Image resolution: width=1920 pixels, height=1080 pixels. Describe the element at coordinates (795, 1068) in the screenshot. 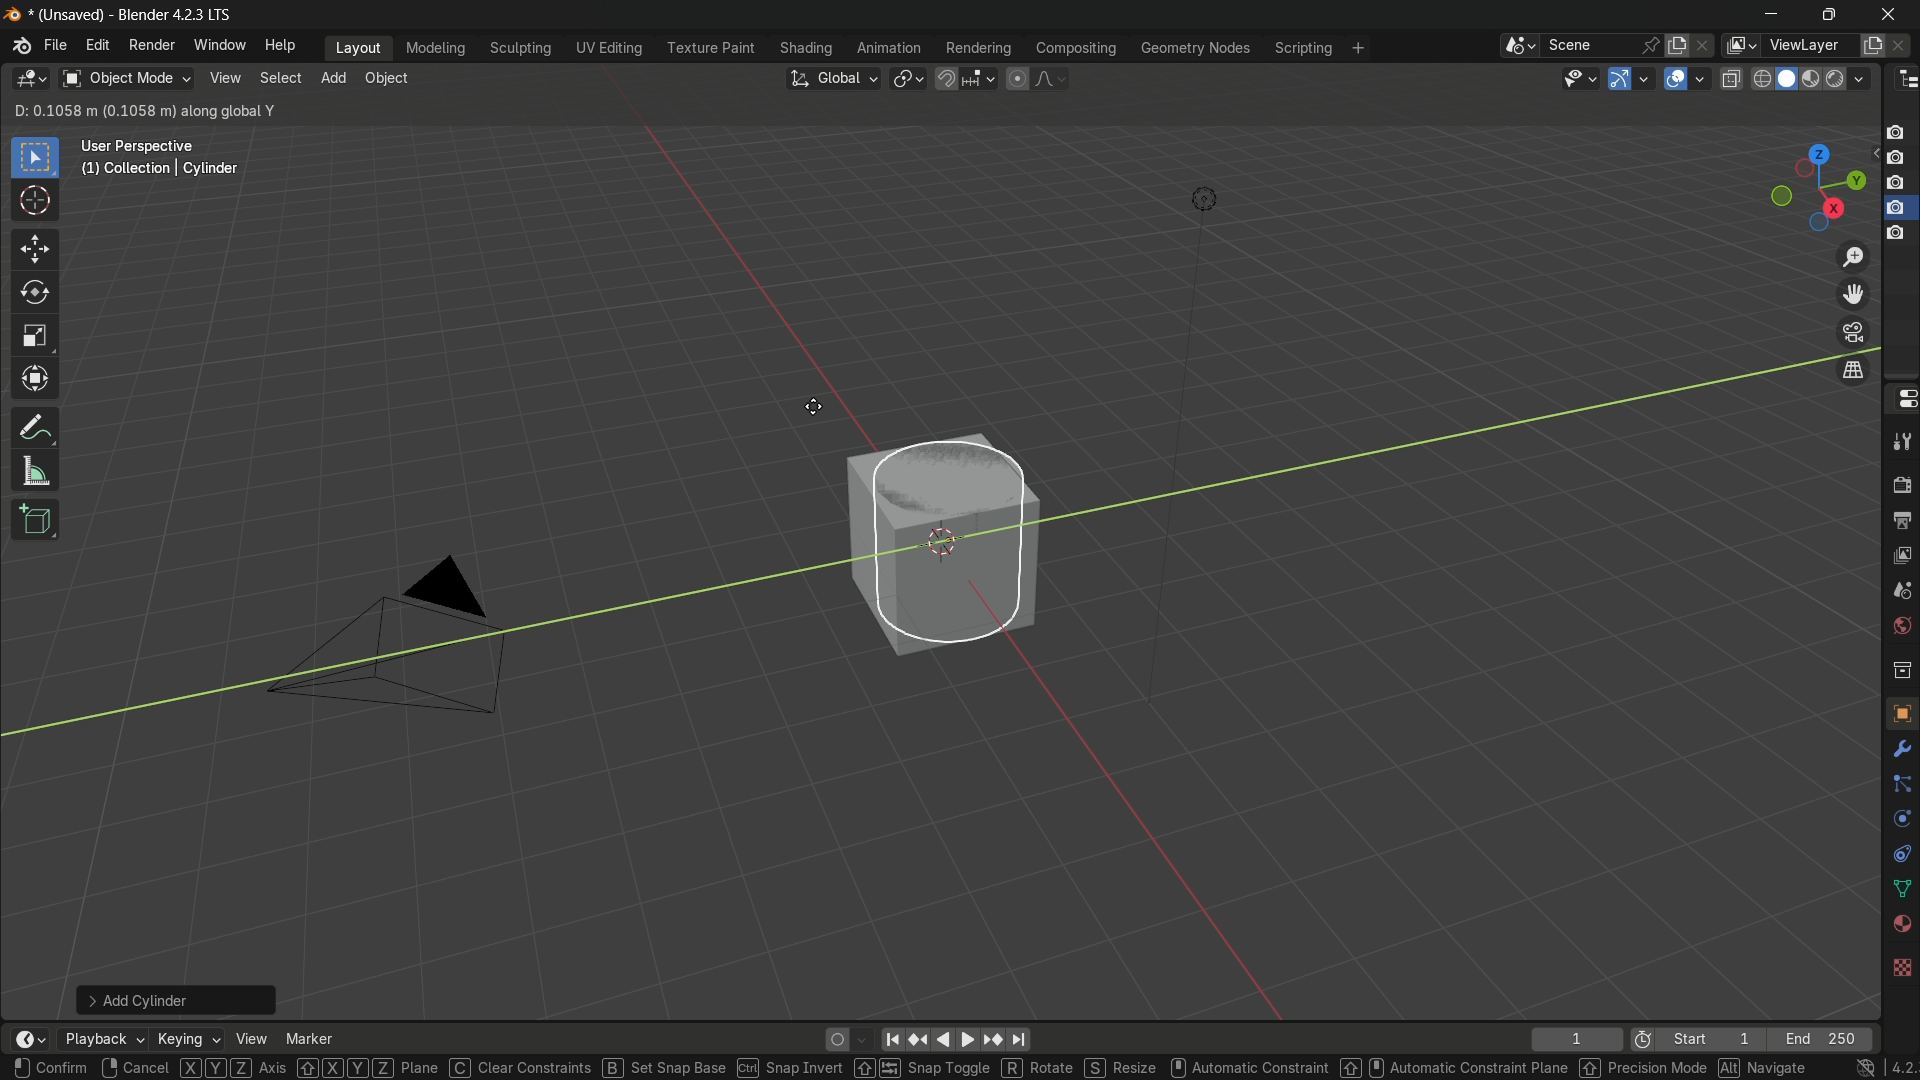

I see `snap invert` at that location.